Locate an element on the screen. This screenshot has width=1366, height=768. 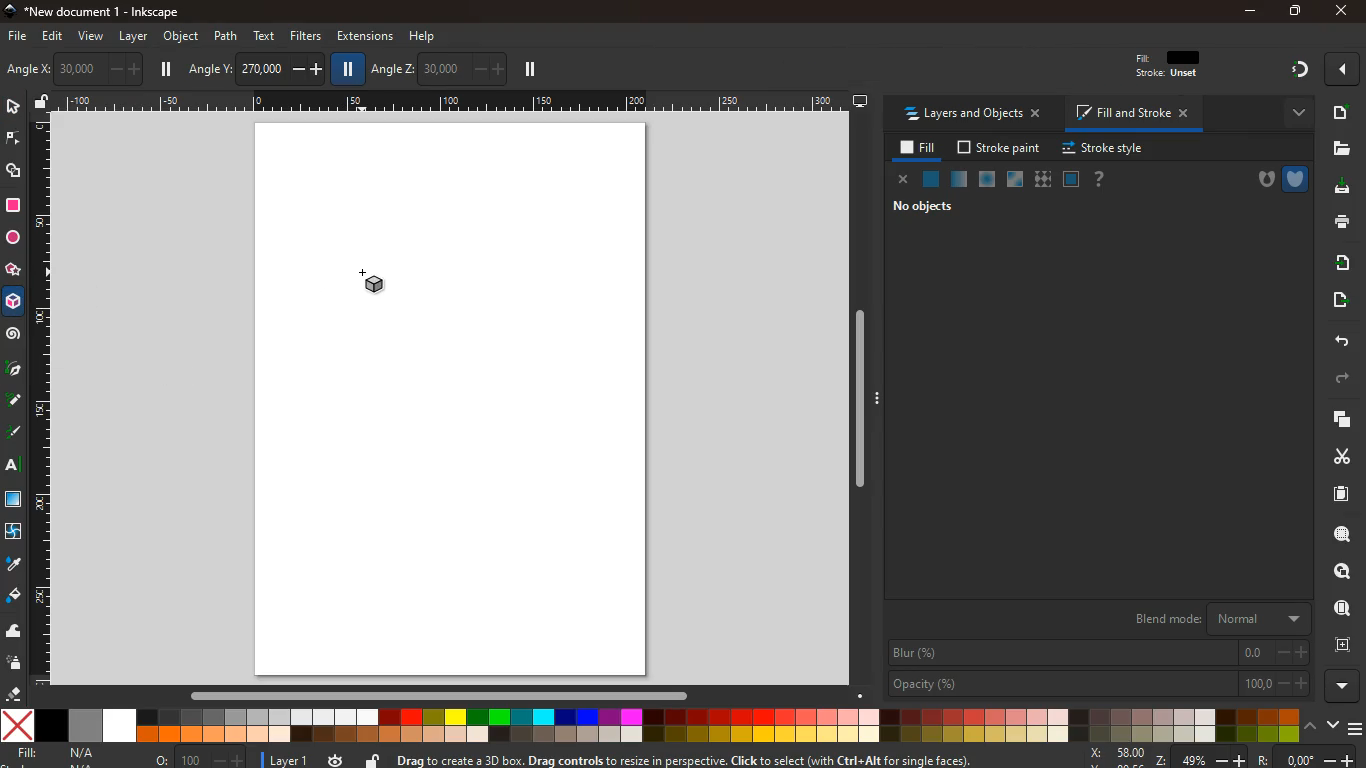
glass is located at coordinates (1013, 180).